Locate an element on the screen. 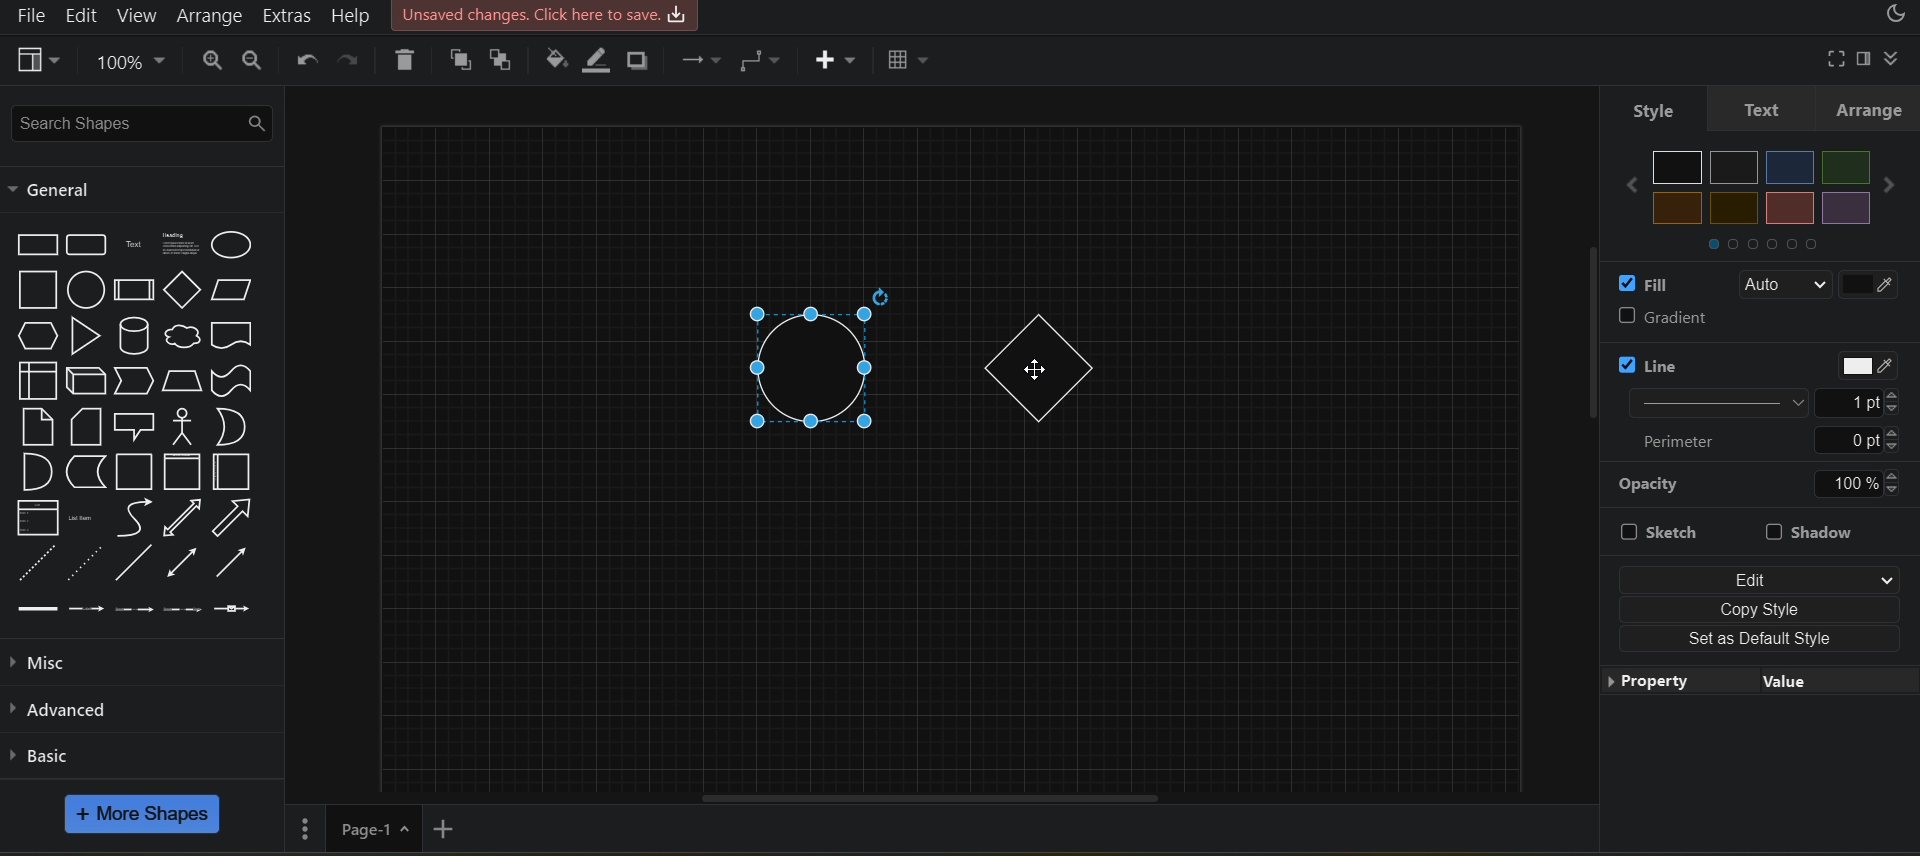  Connector with 3 labels is located at coordinates (182, 608).